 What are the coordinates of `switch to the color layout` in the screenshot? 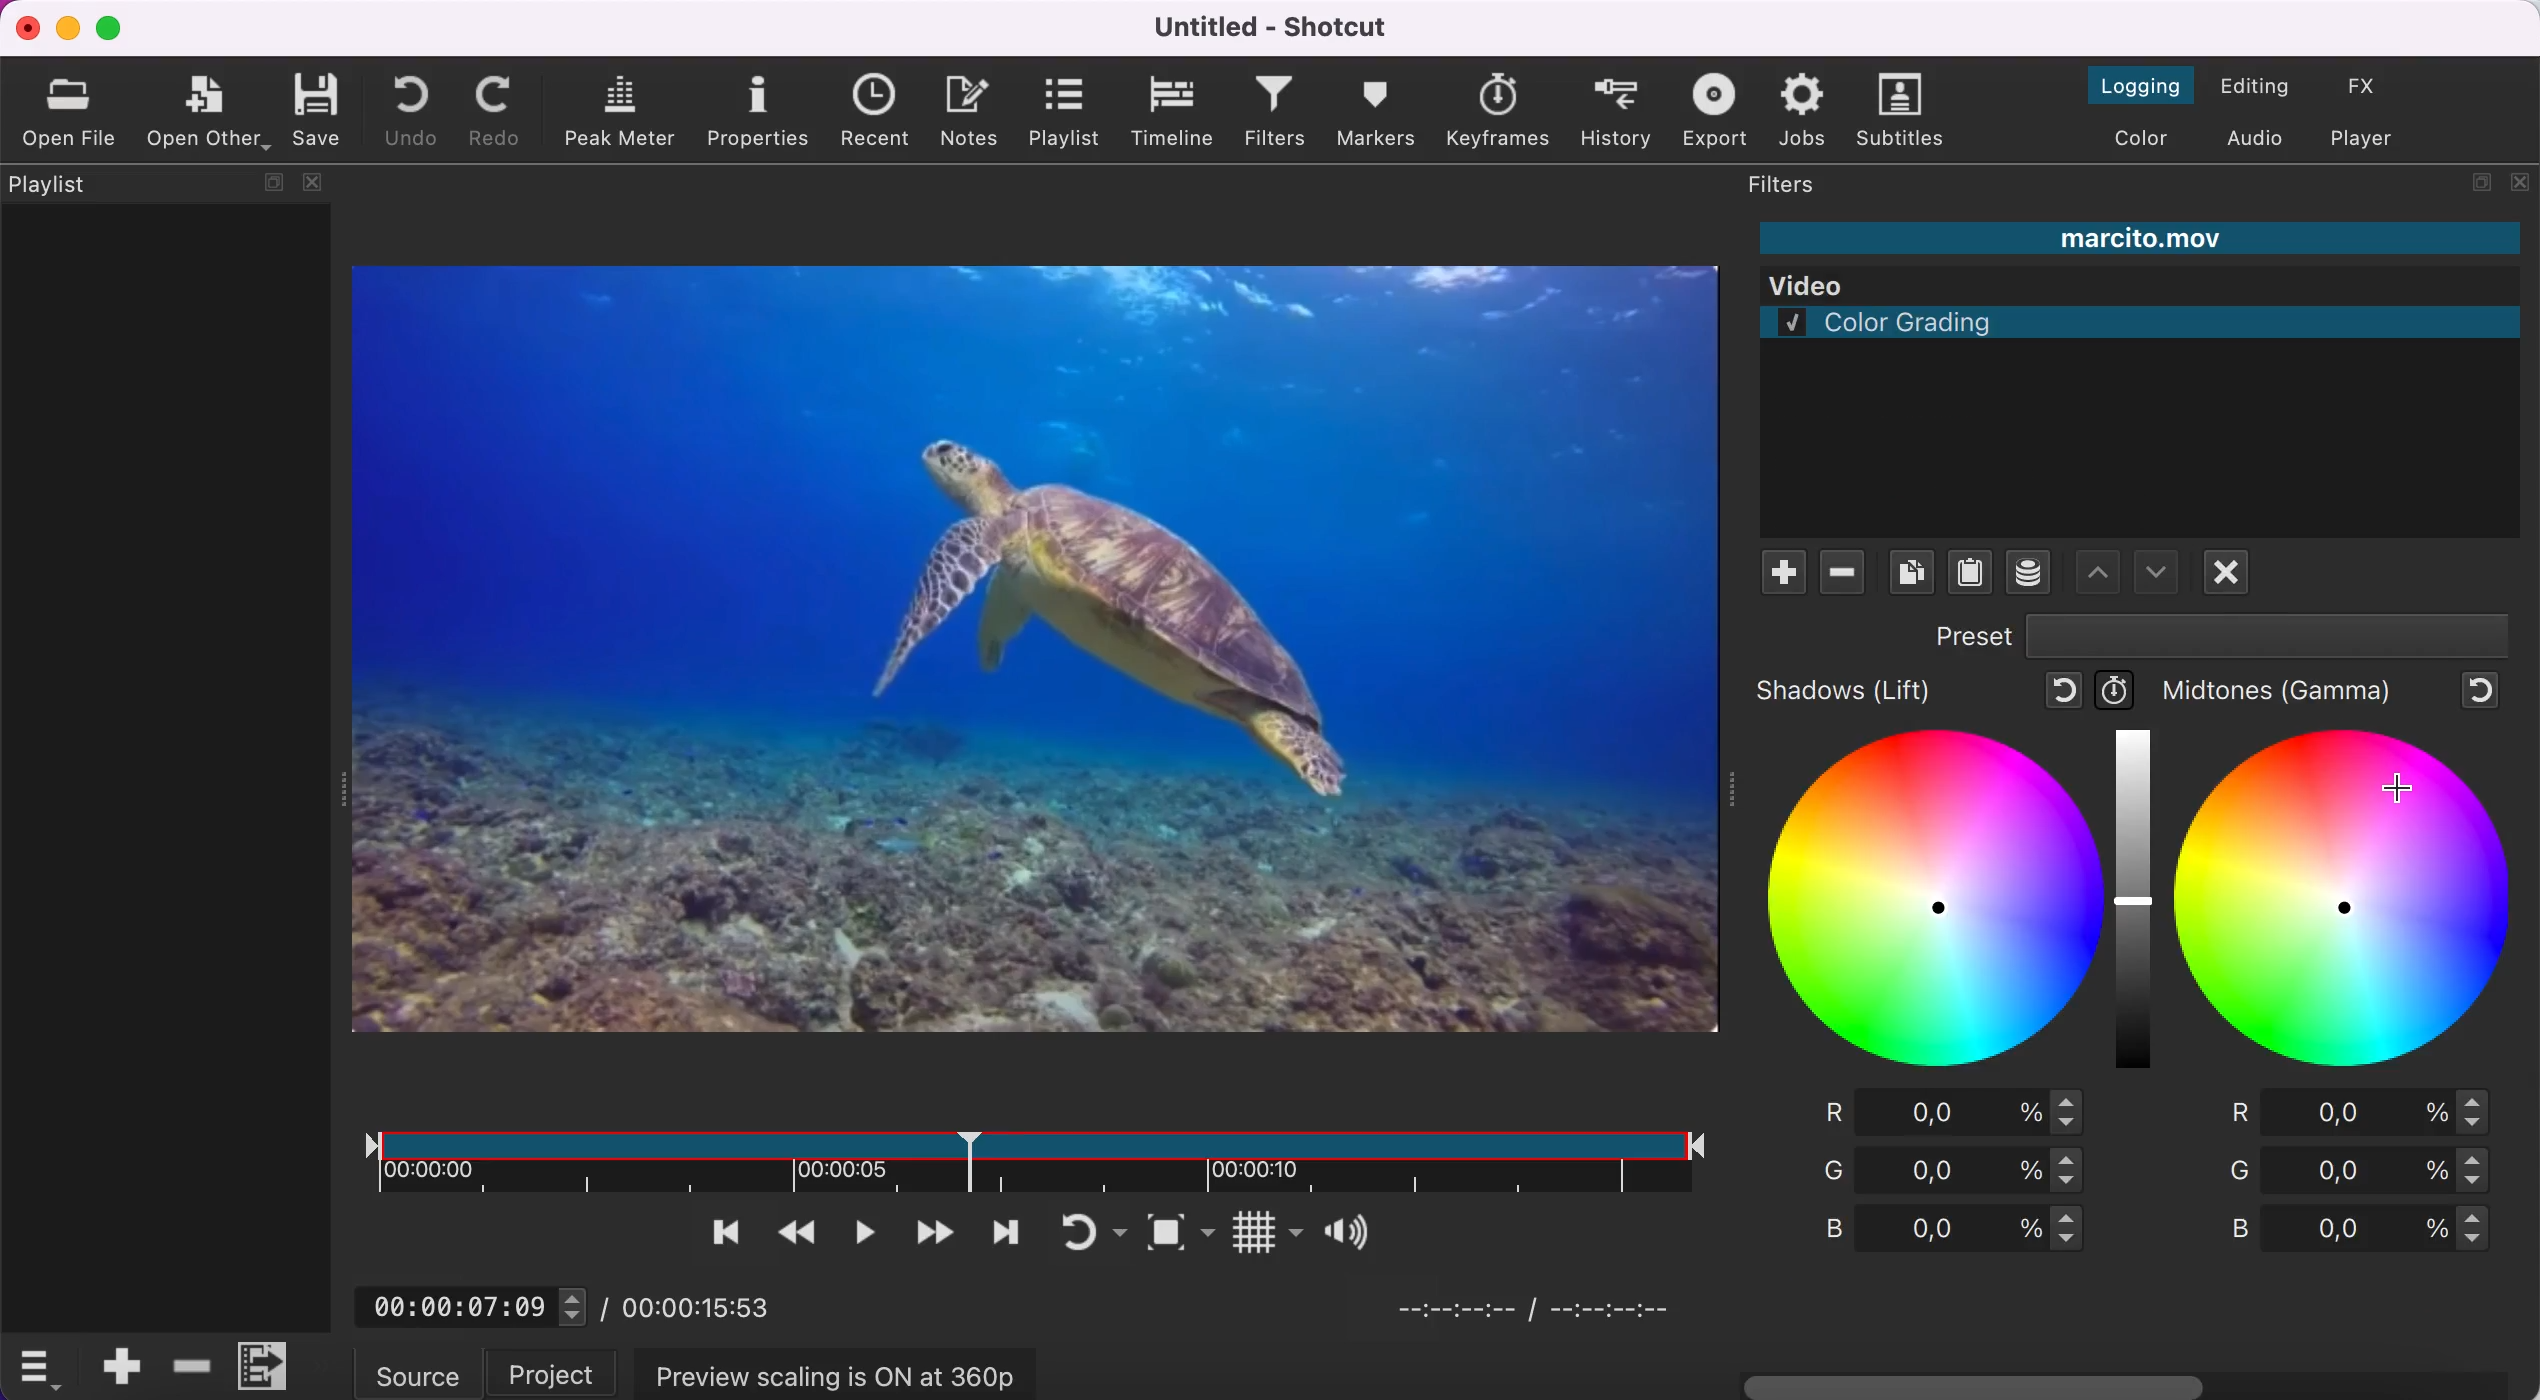 It's located at (2142, 142).